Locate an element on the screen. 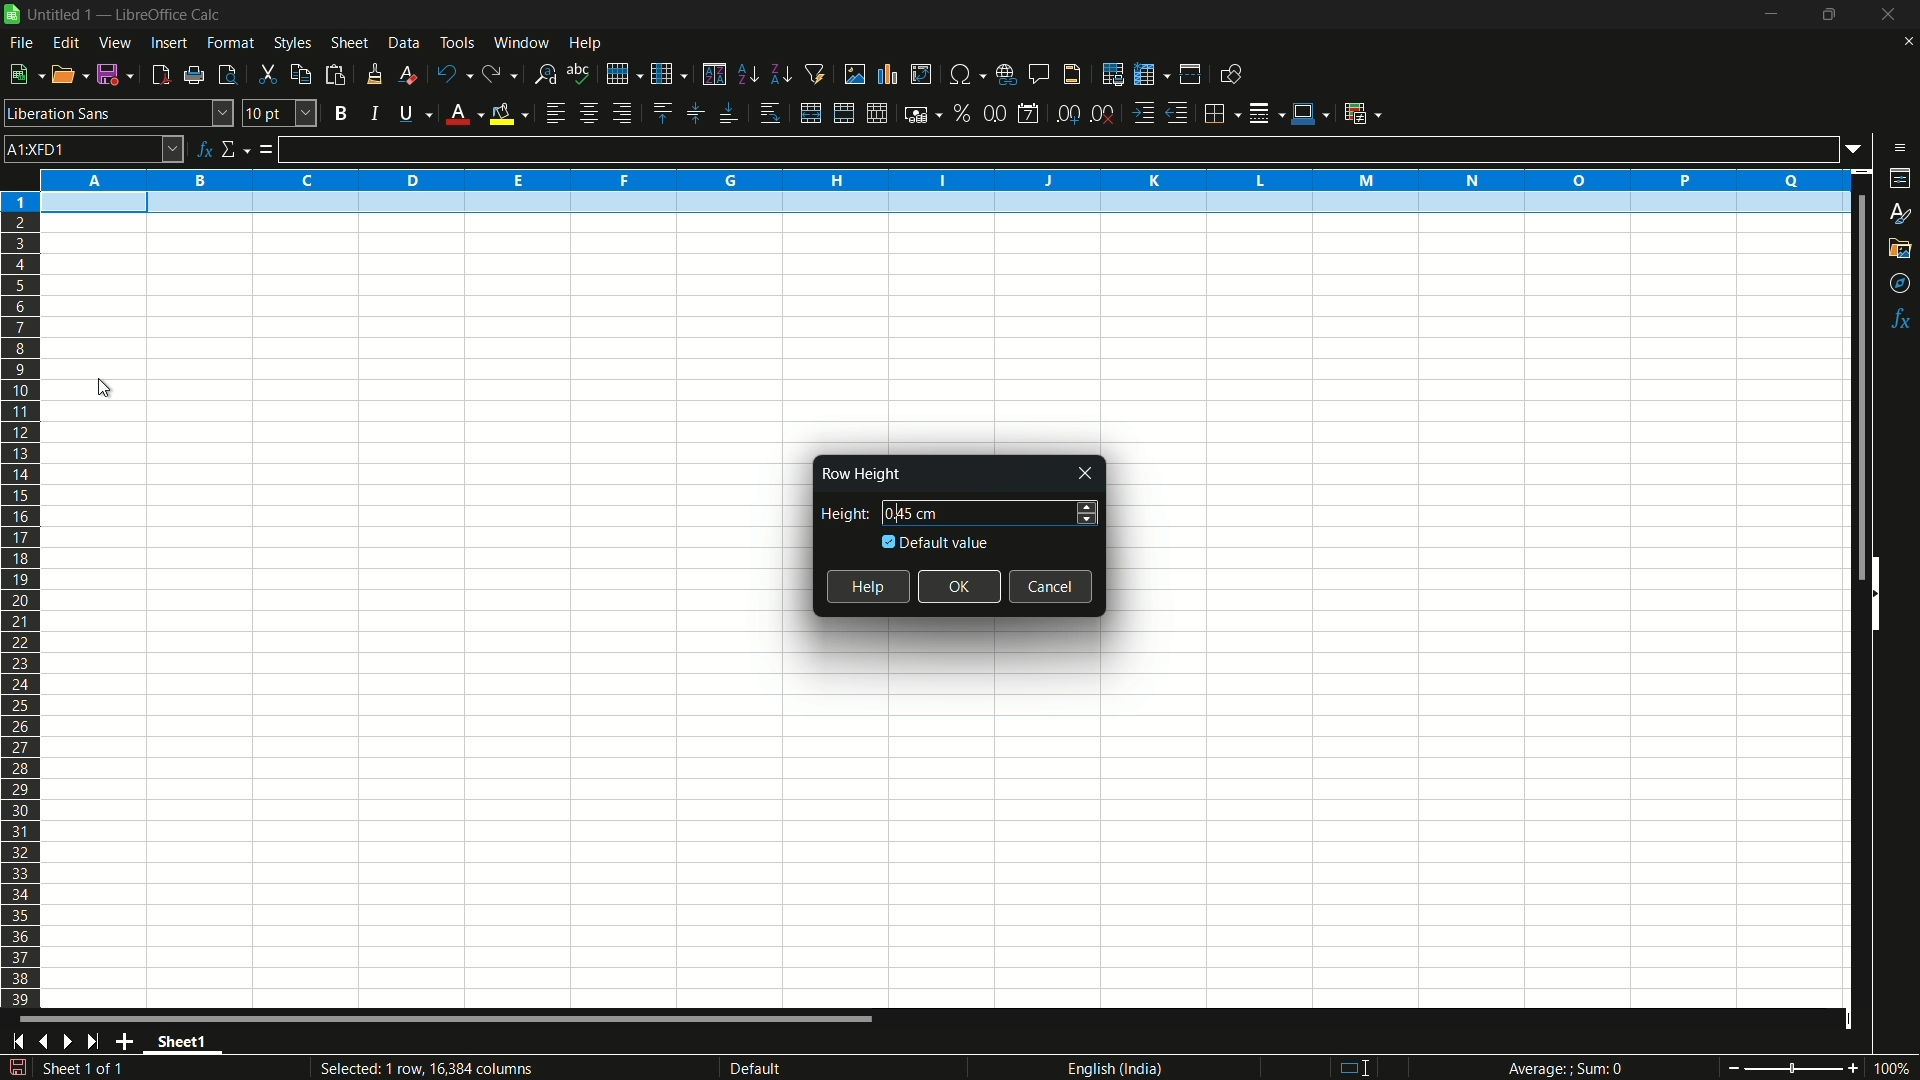 The width and height of the screenshot is (1920, 1080). current zoom 100% is located at coordinates (1895, 1068).